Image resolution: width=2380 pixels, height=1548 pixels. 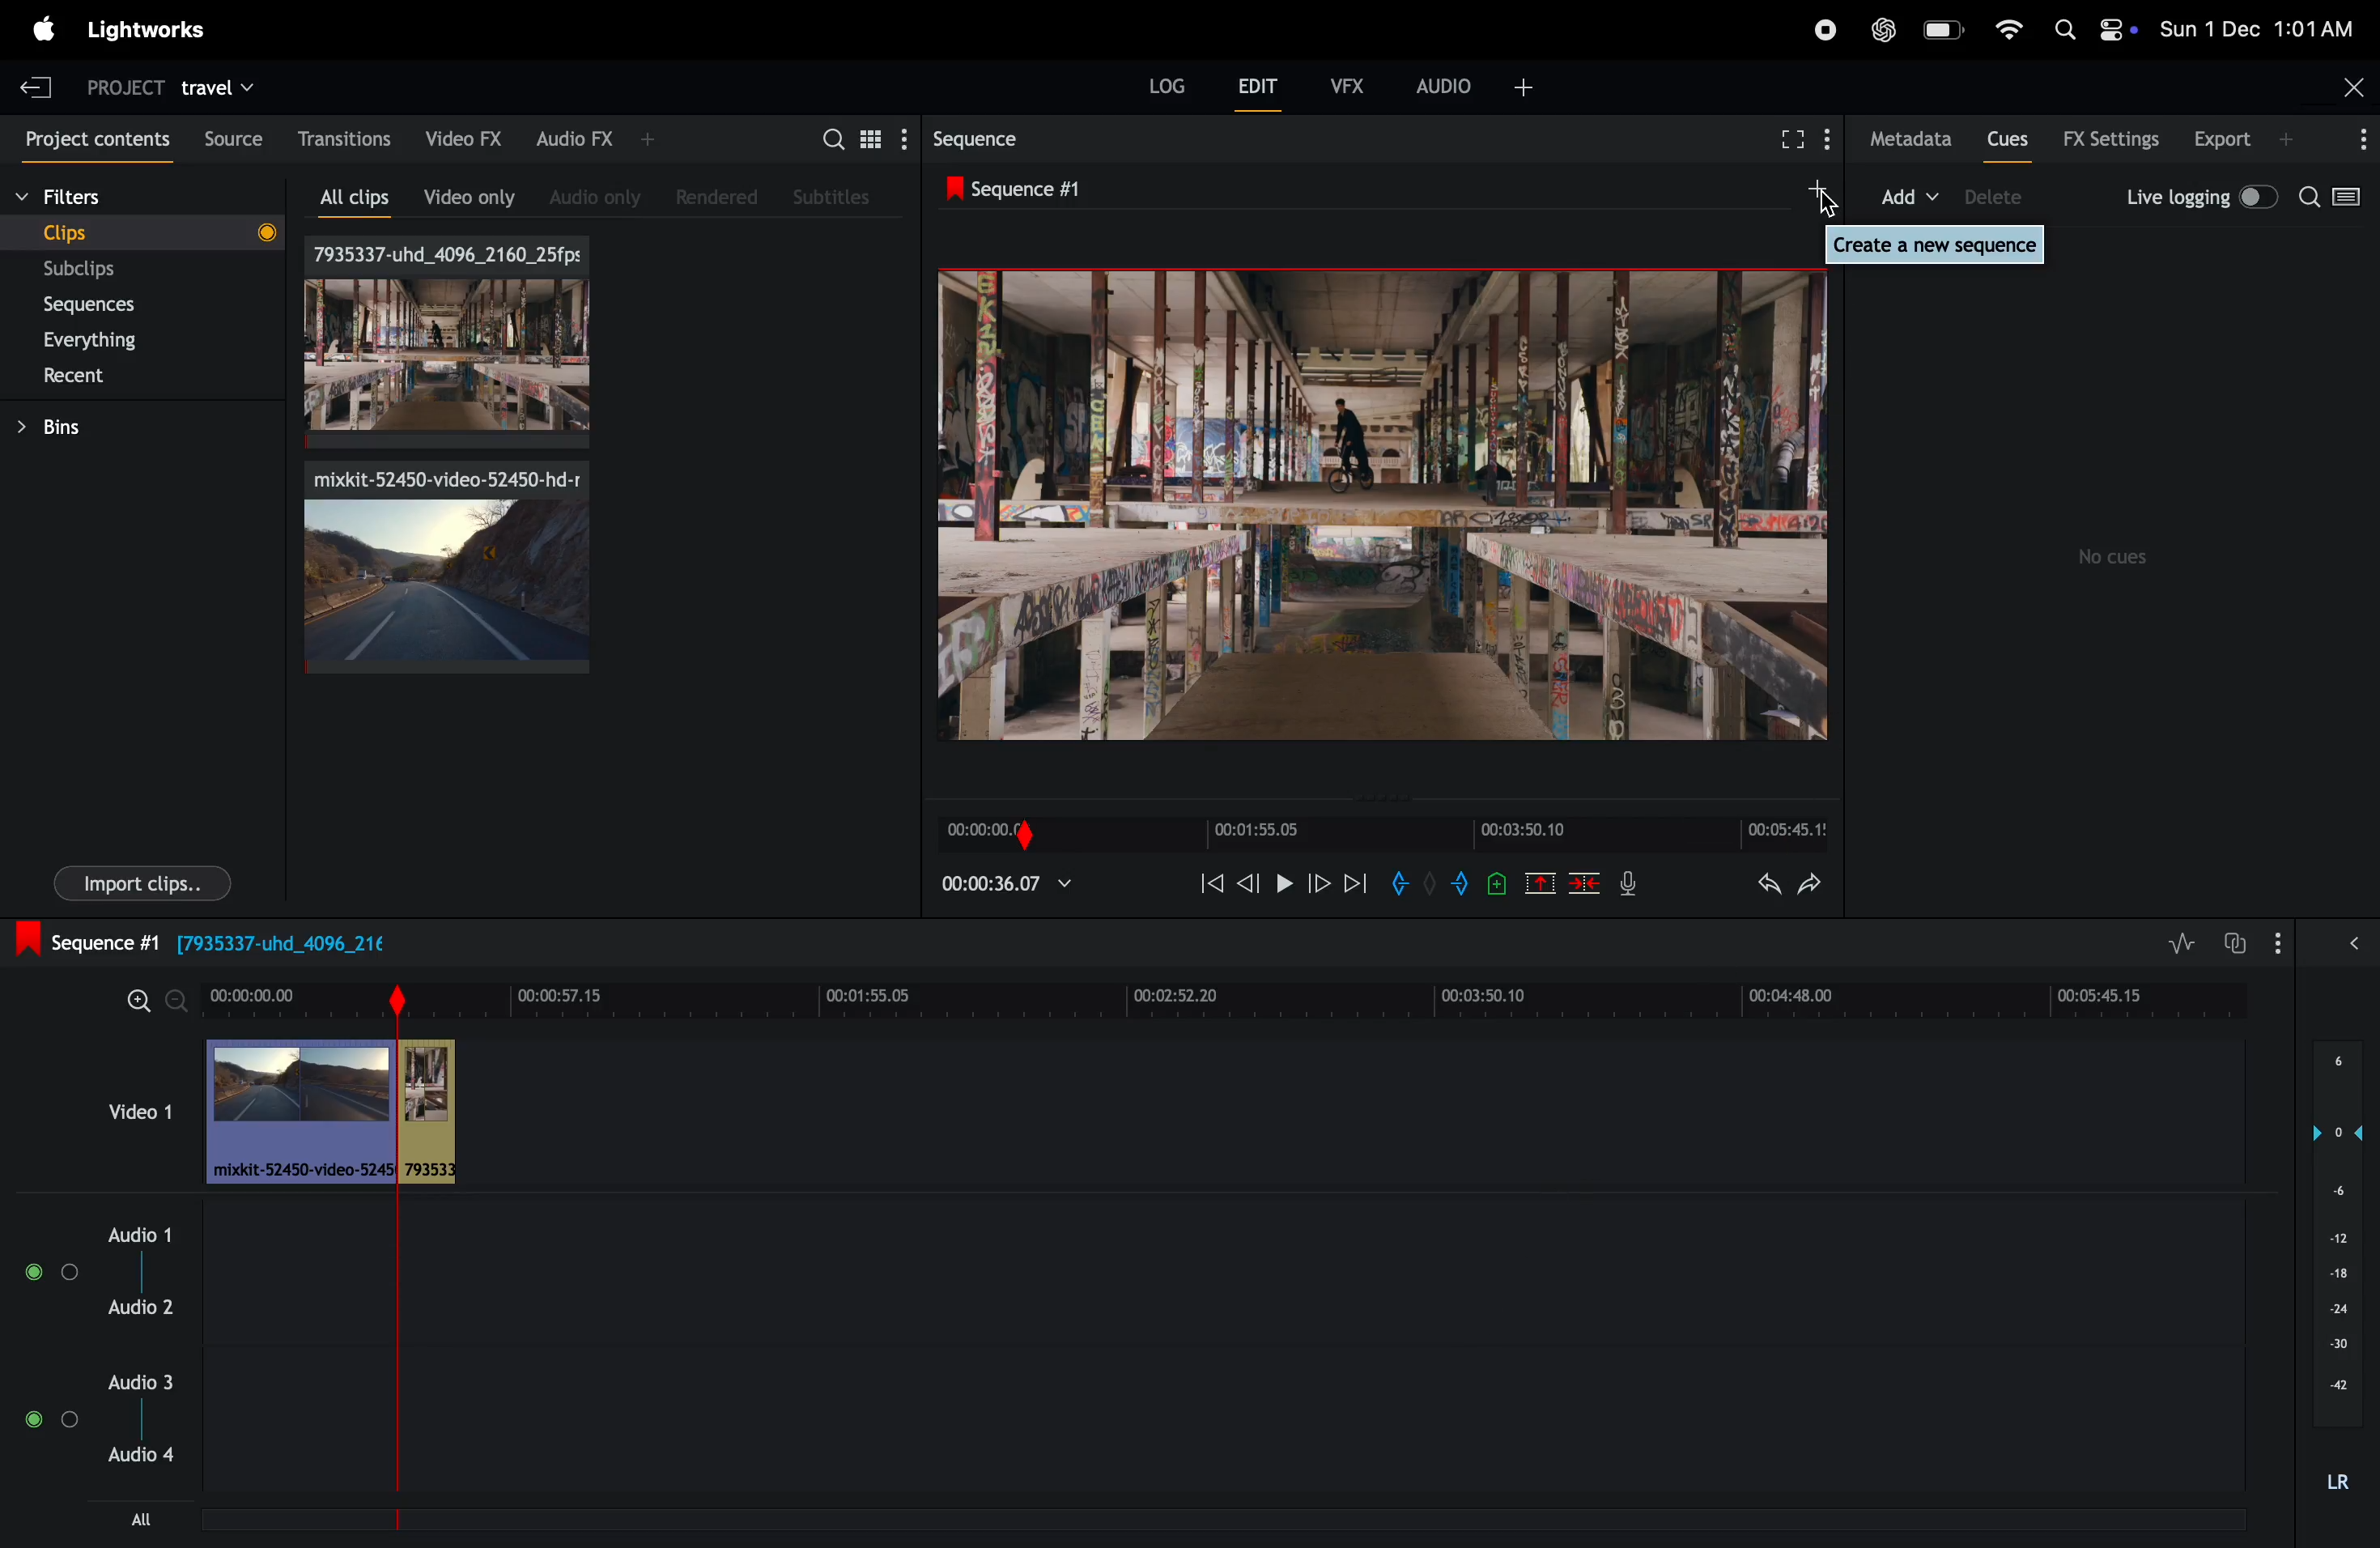 What do you see at coordinates (1585, 883) in the screenshot?
I see `delete clps` at bounding box center [1585, 883].